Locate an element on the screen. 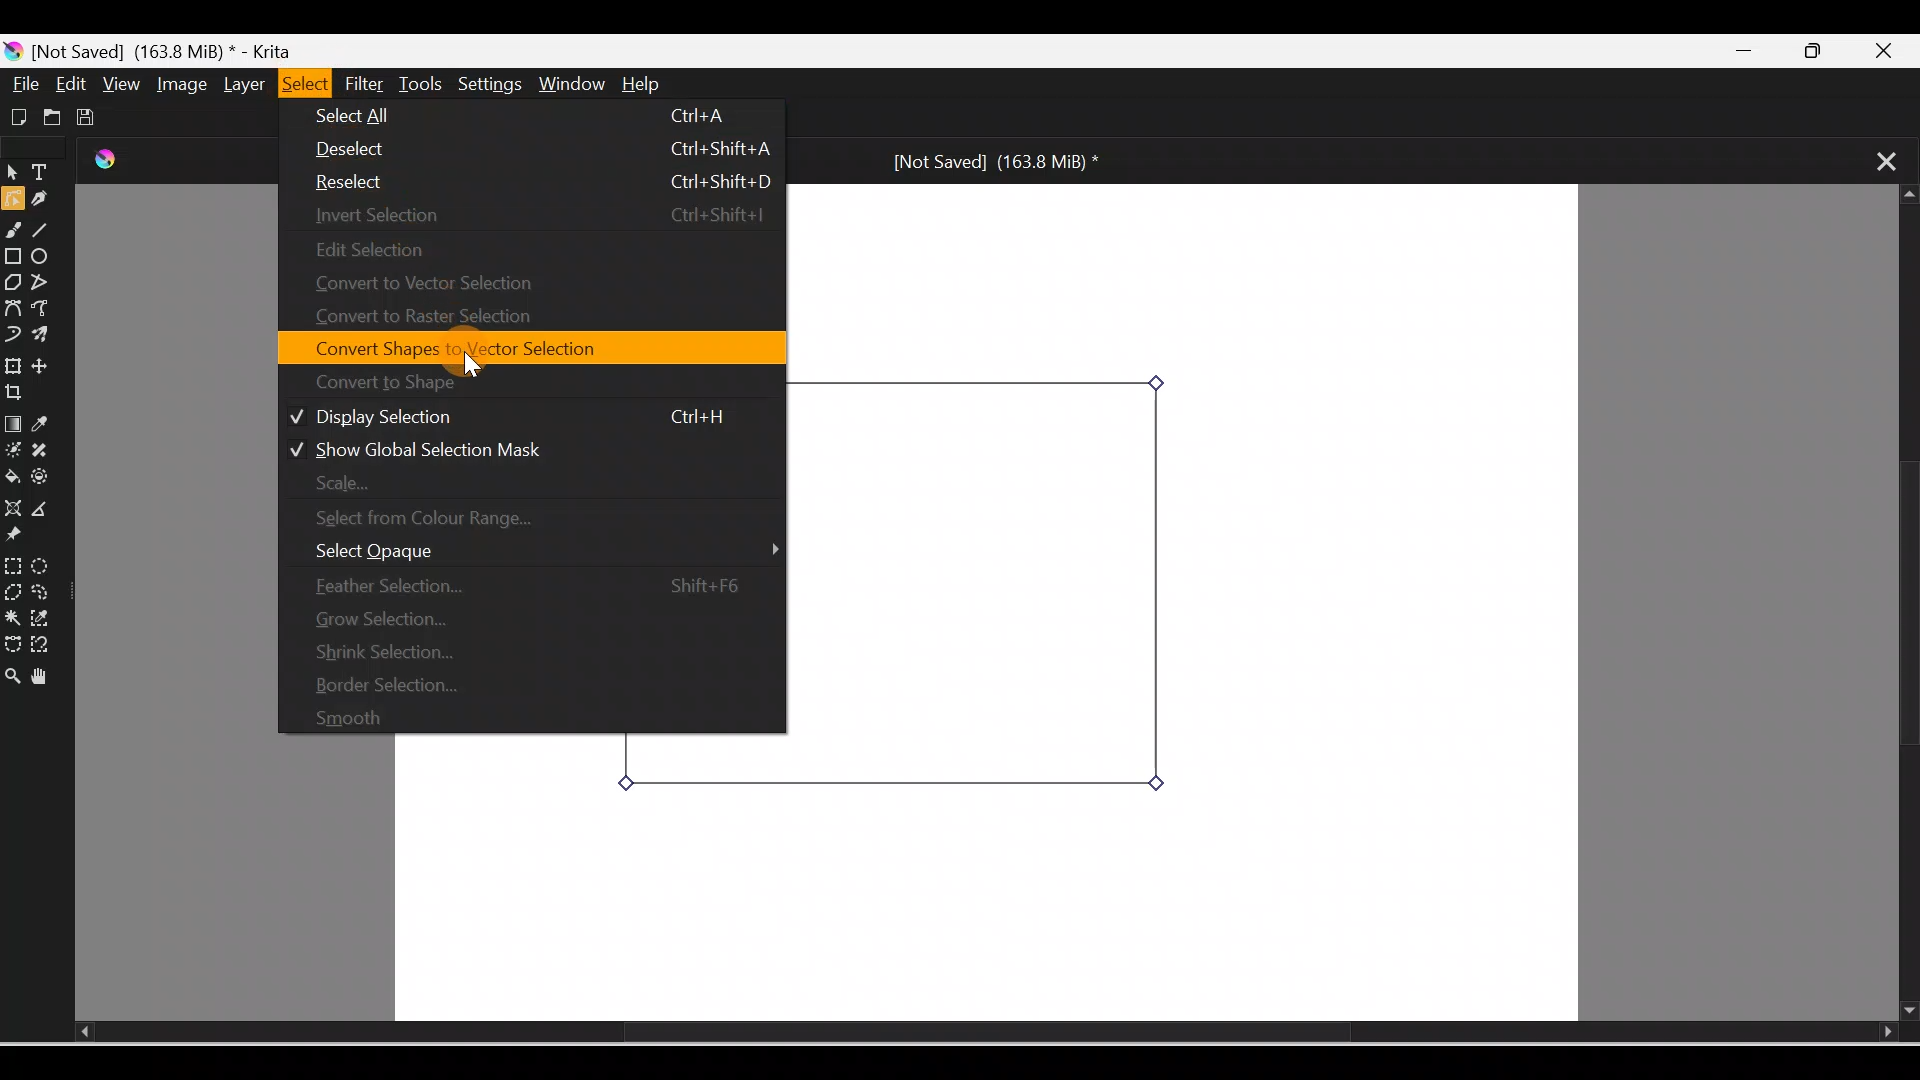  Layer is located at coordinates (240, 85).